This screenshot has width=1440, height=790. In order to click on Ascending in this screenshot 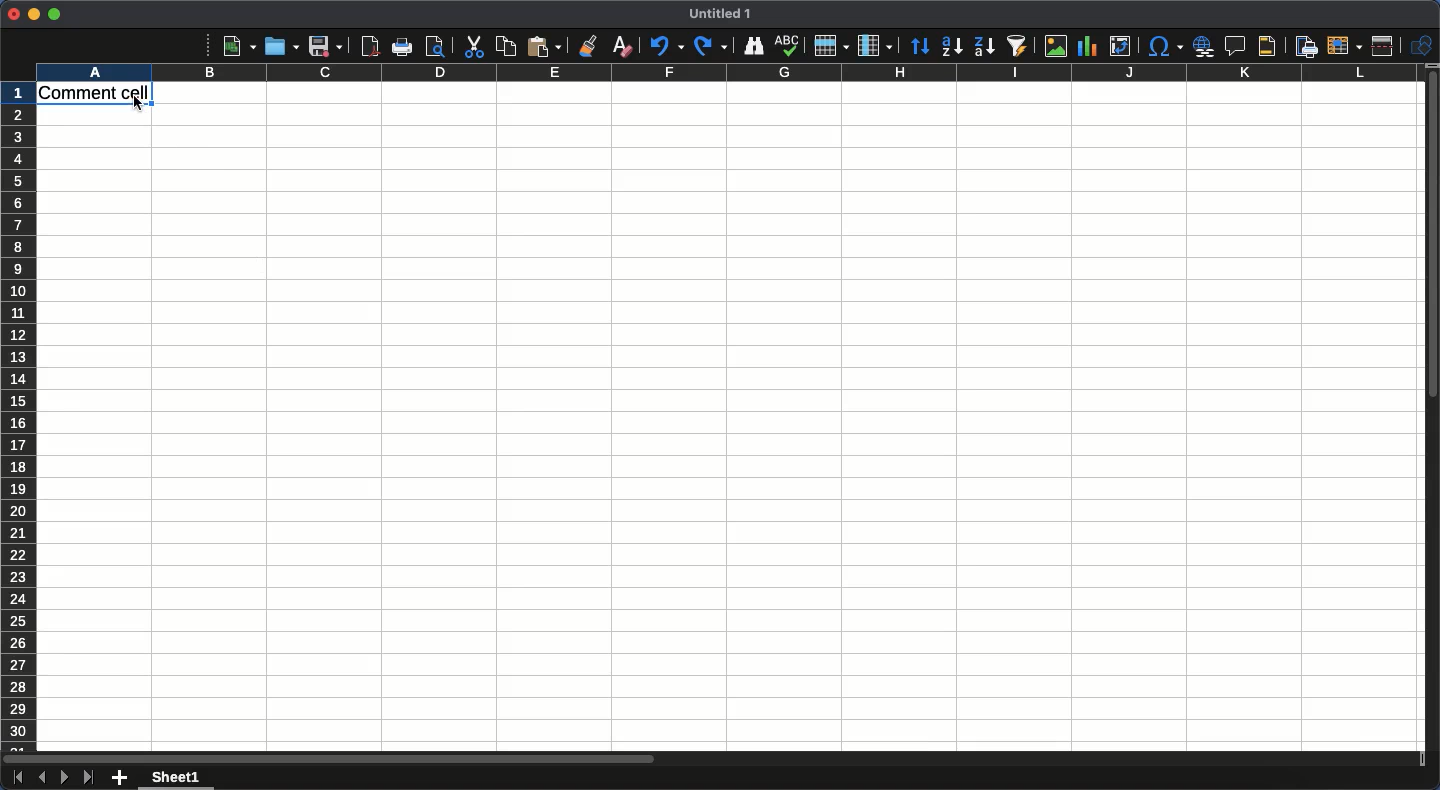, I will do `click(949, 45)`.